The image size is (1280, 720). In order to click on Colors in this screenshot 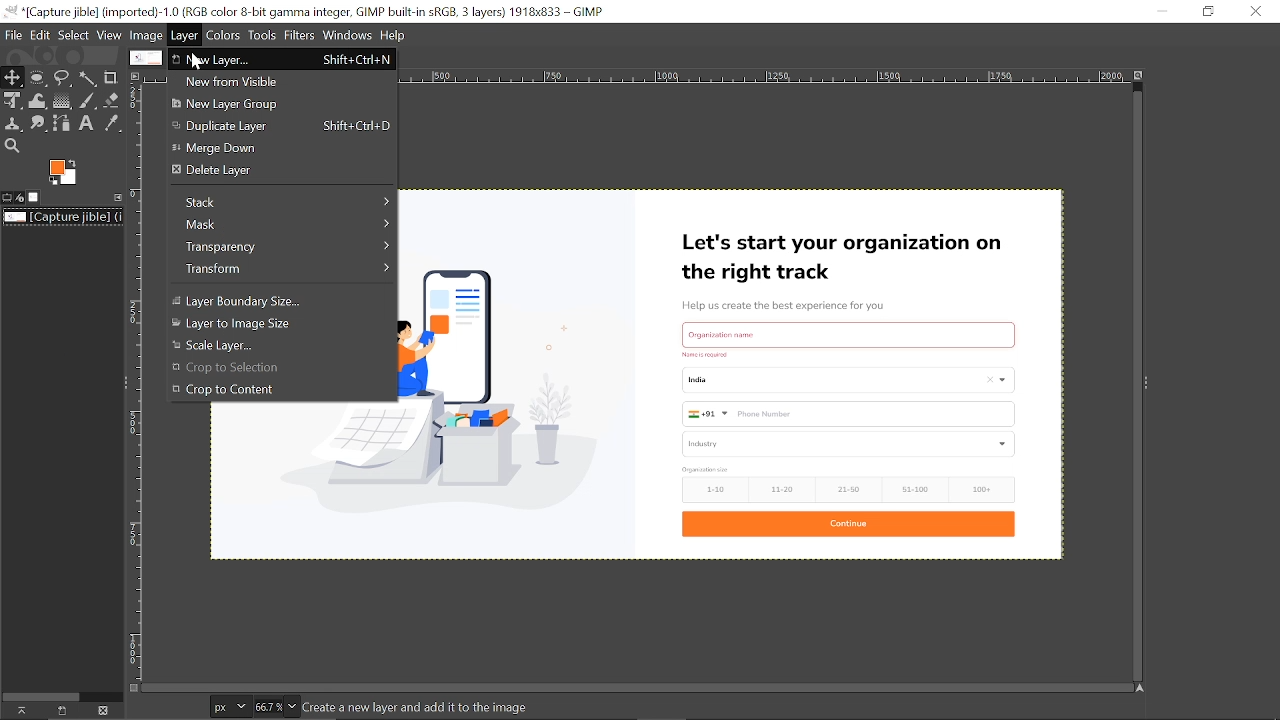, I will do `click(224, 35)`.